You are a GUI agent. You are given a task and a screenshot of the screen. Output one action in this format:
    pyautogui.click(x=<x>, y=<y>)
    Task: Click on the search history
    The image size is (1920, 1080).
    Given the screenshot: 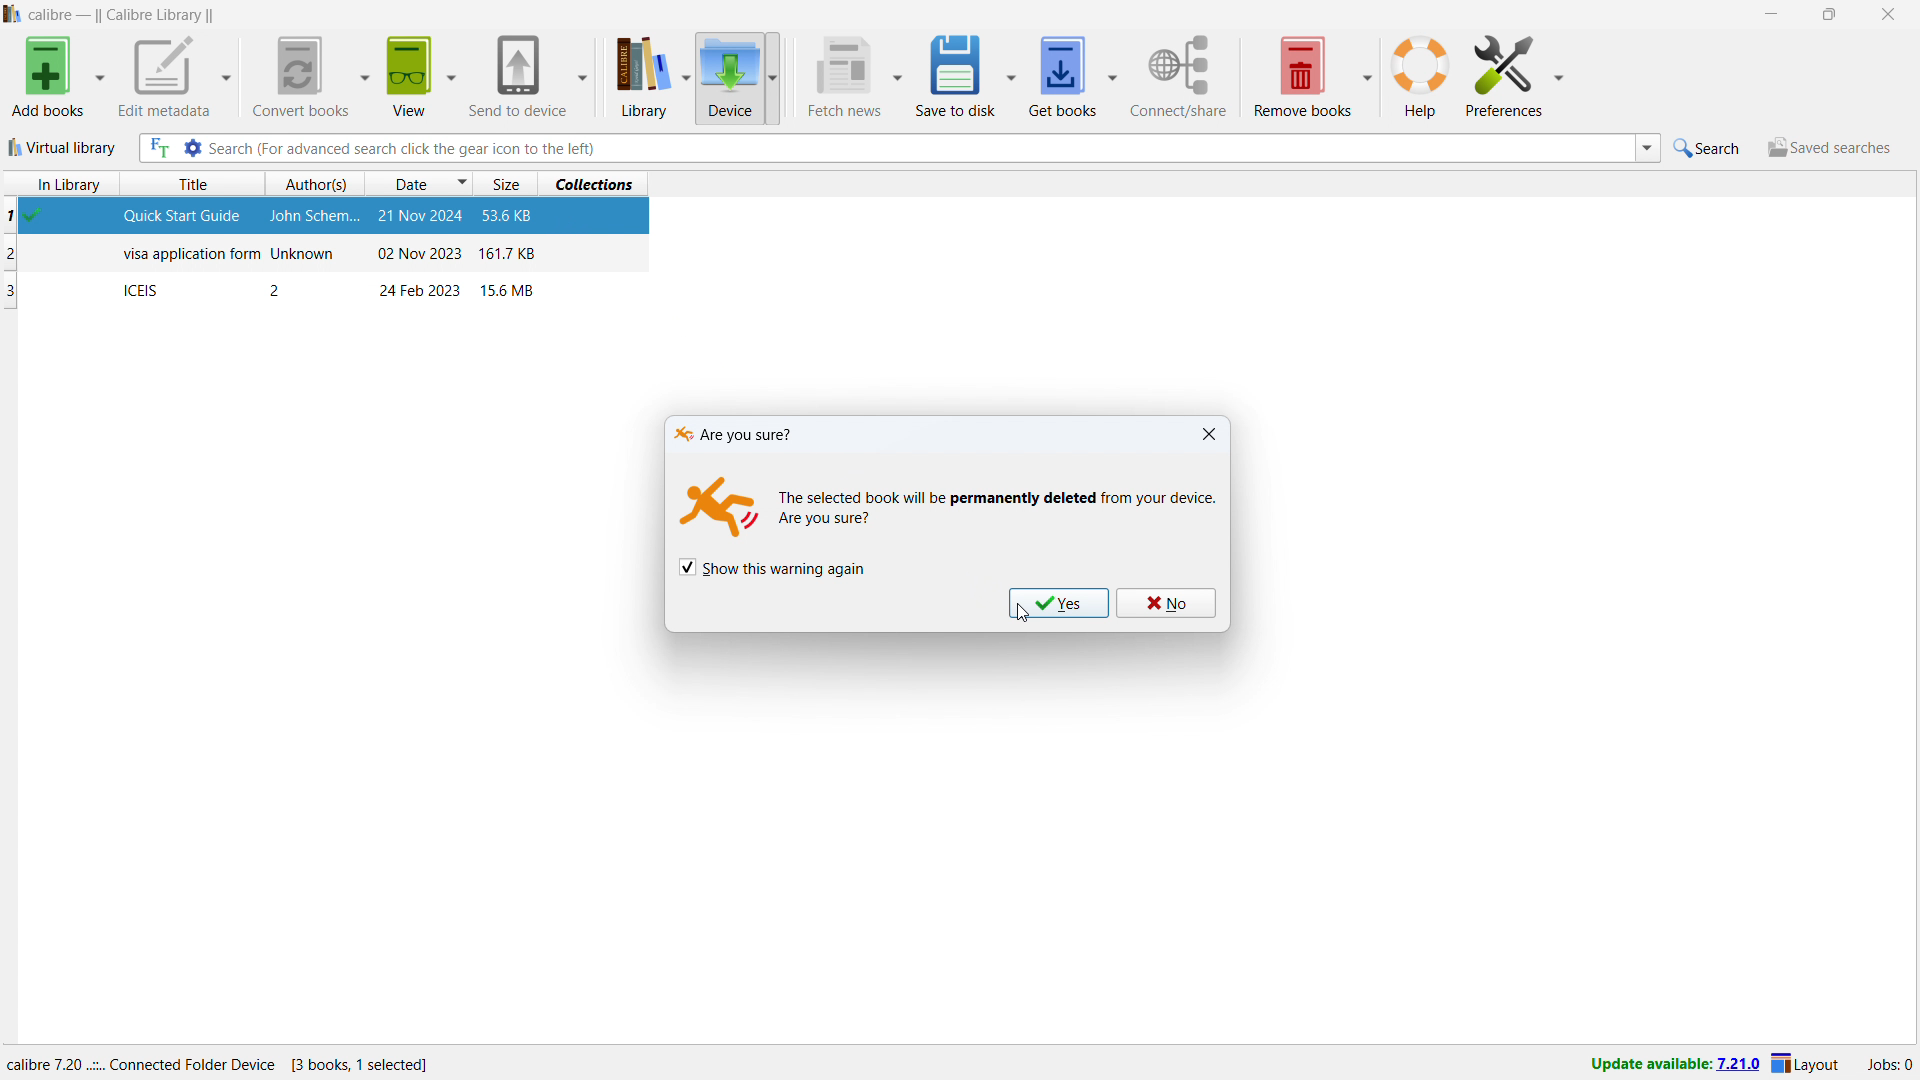 What is the action you would take?
    pyautogui.click(x=1647, y=148)
    